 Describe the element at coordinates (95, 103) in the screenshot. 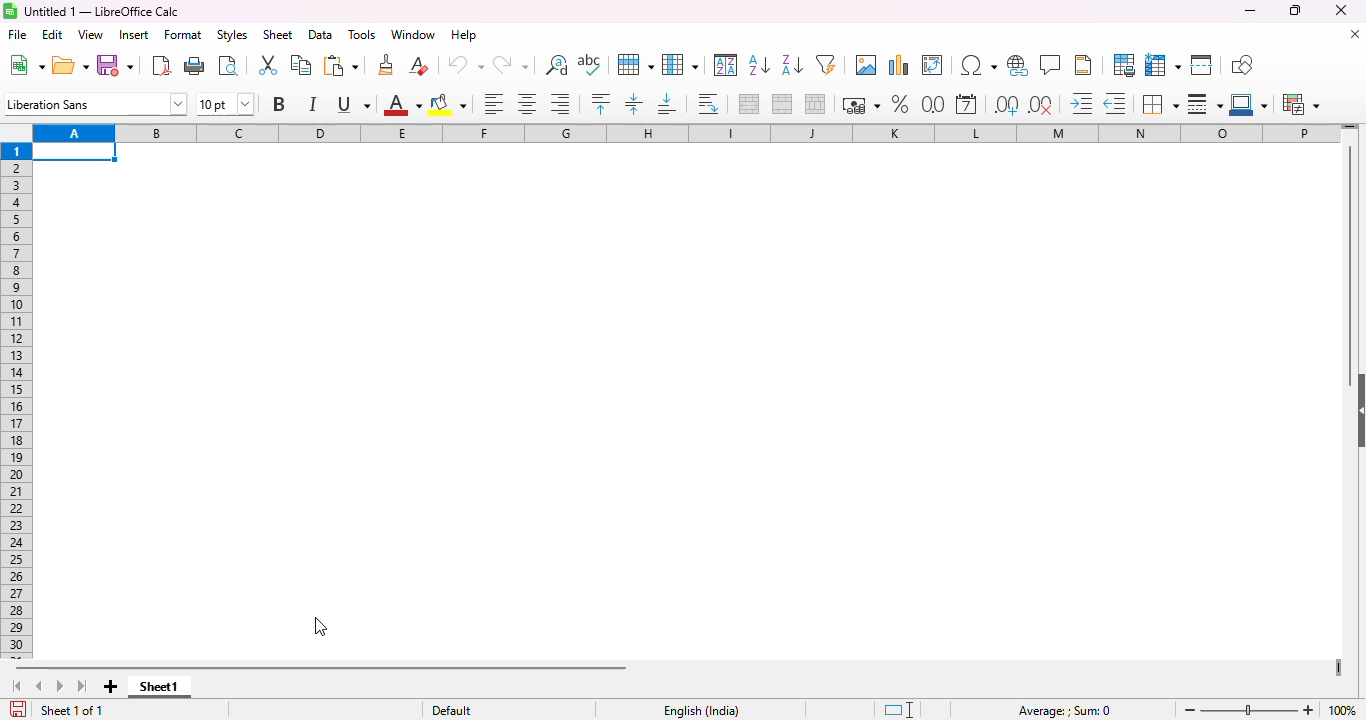

I see `font name` at that location.